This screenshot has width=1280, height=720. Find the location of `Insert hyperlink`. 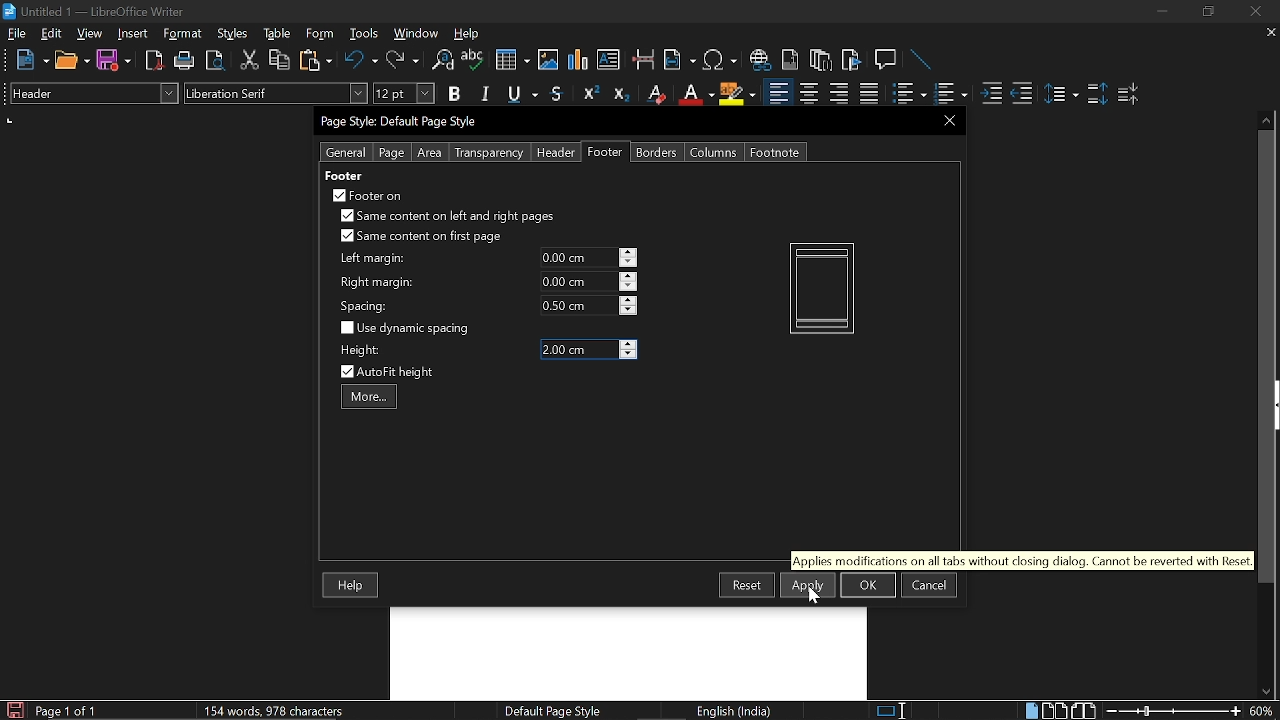

Insert hyperlink is located at coordinates (761, 60).